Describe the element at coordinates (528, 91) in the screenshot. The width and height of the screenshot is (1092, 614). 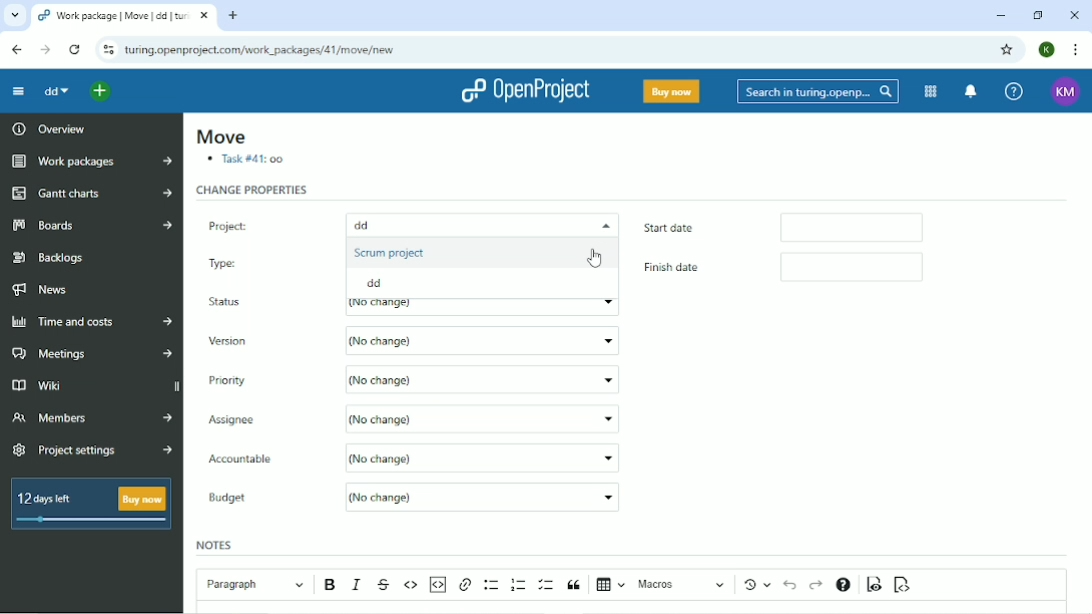
I see `OpenProject` at that location.